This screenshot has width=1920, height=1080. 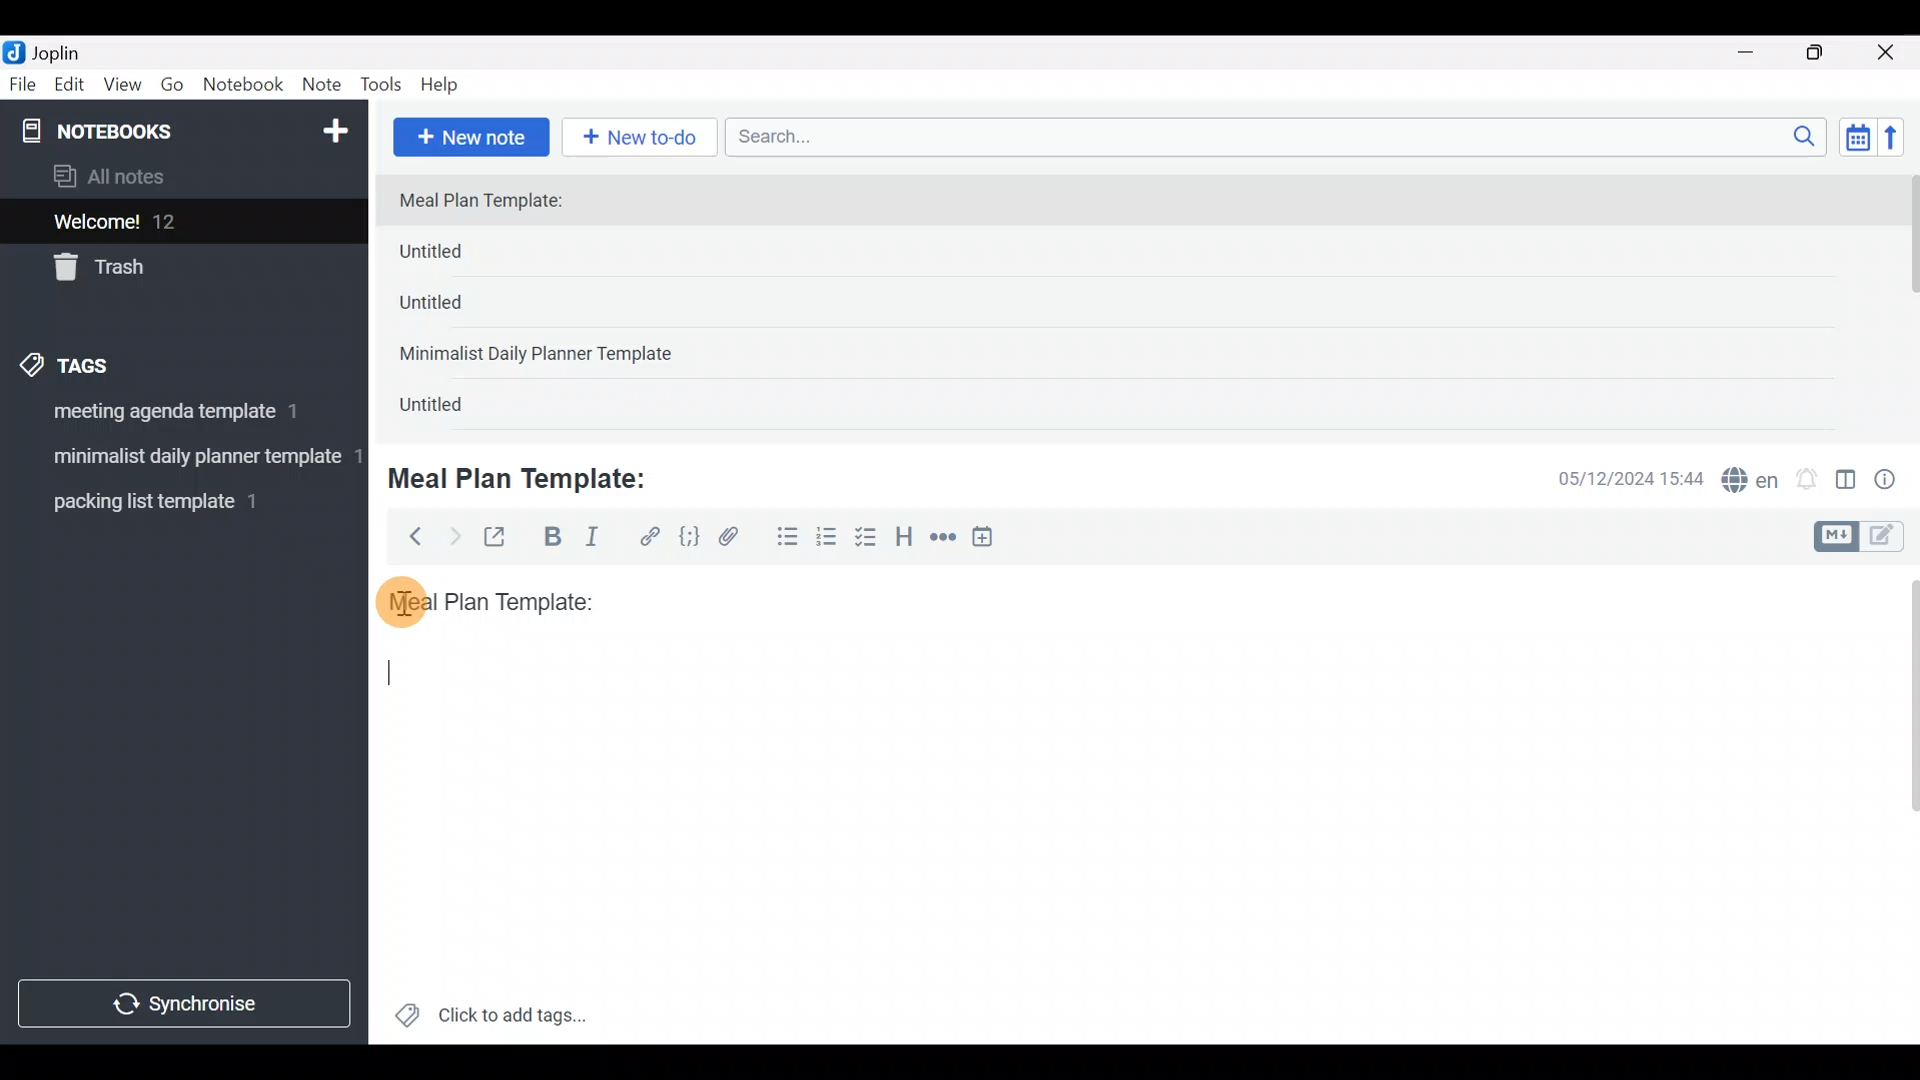 I want to click on All notes, so click(x=179, y=178).